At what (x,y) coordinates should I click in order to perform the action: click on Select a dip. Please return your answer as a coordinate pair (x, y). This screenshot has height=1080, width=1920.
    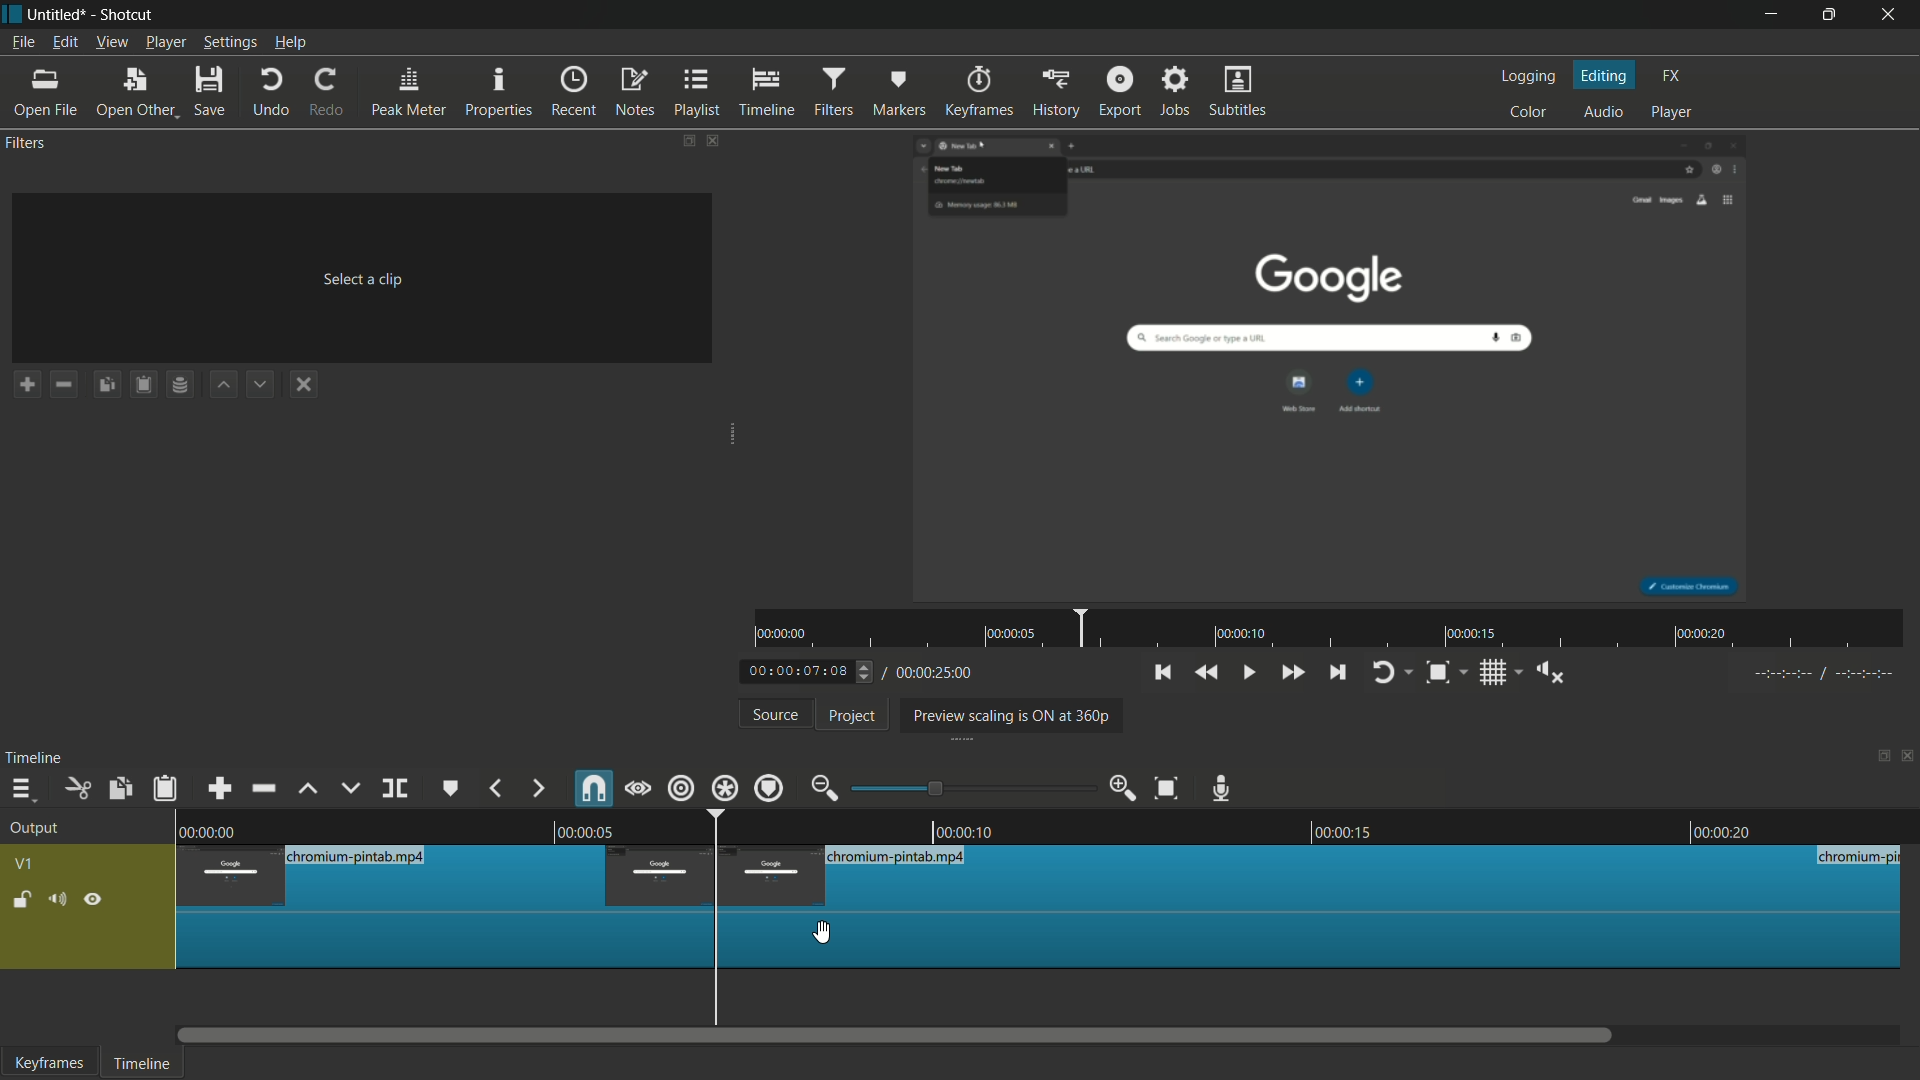
    Looking at the image, I should click on (359, 276).